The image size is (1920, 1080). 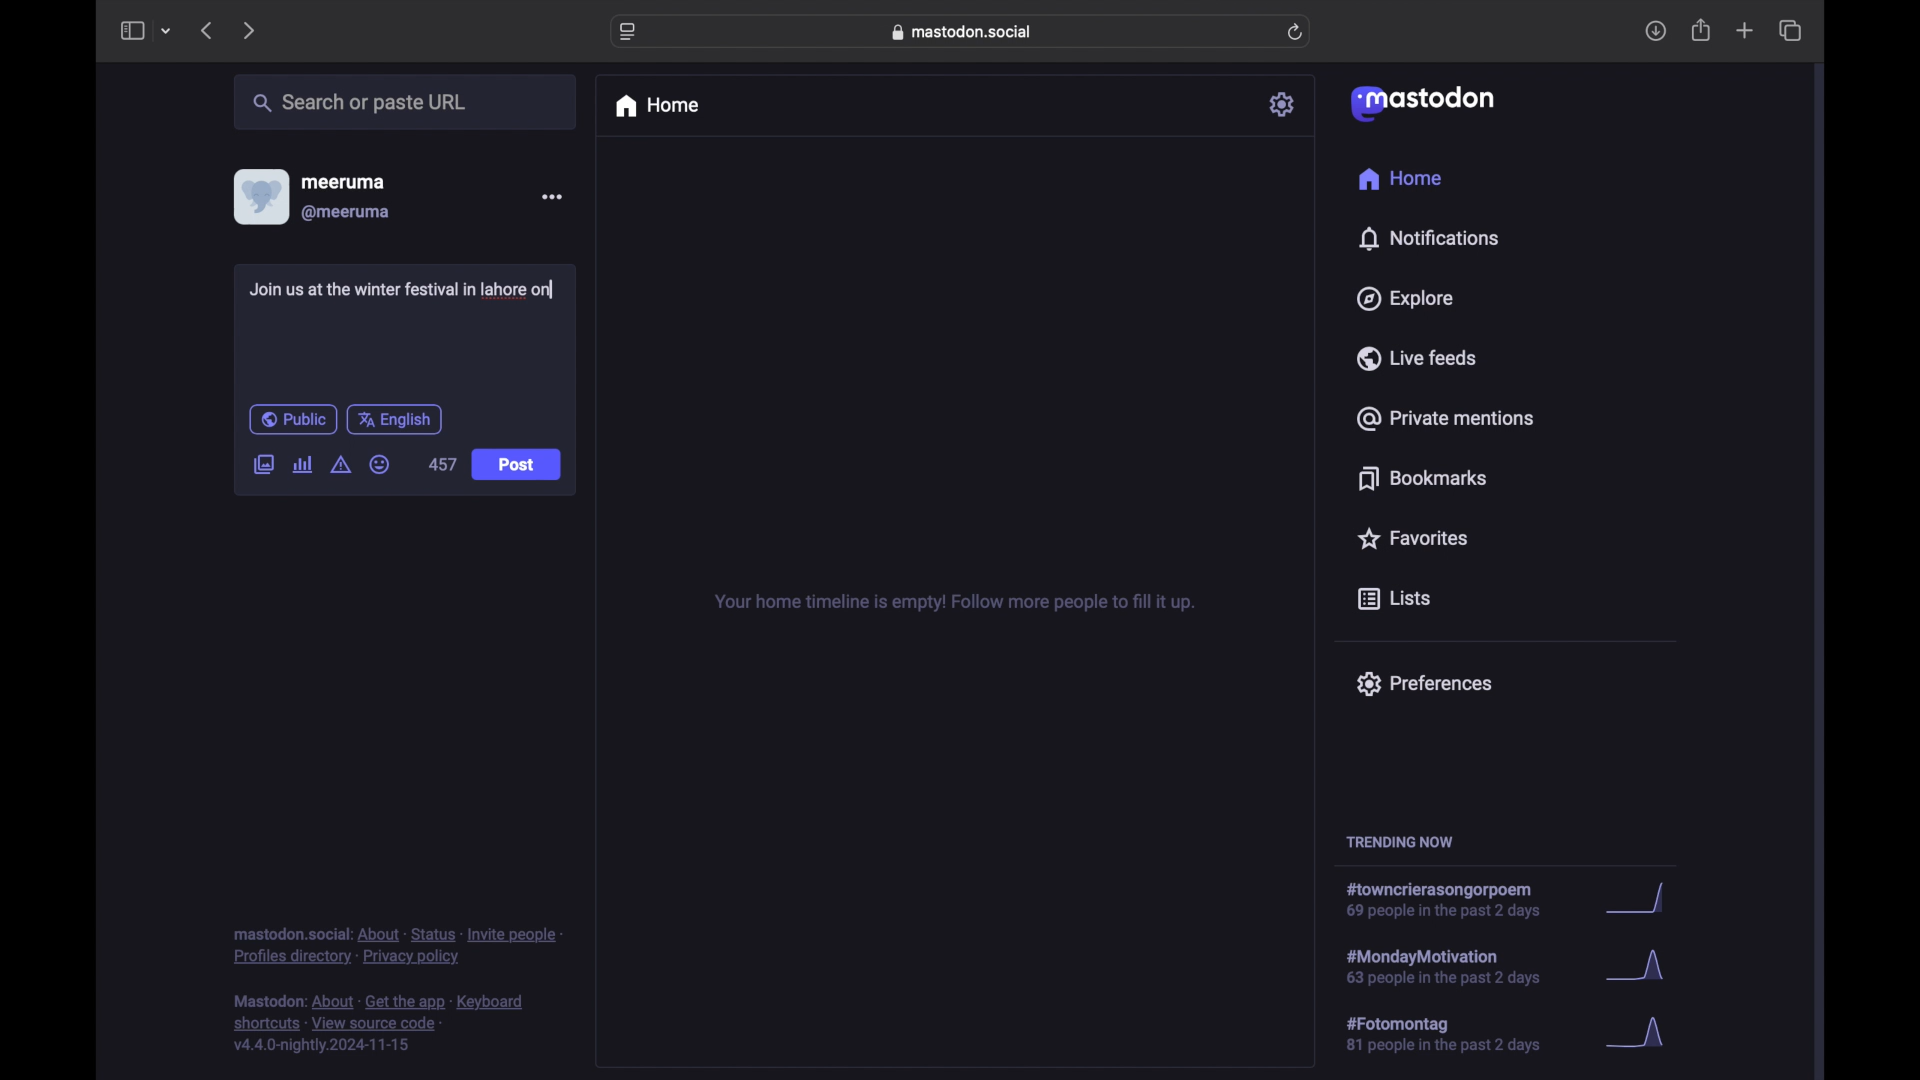 I want to click on tab group picker, so click(x=166, y=32).